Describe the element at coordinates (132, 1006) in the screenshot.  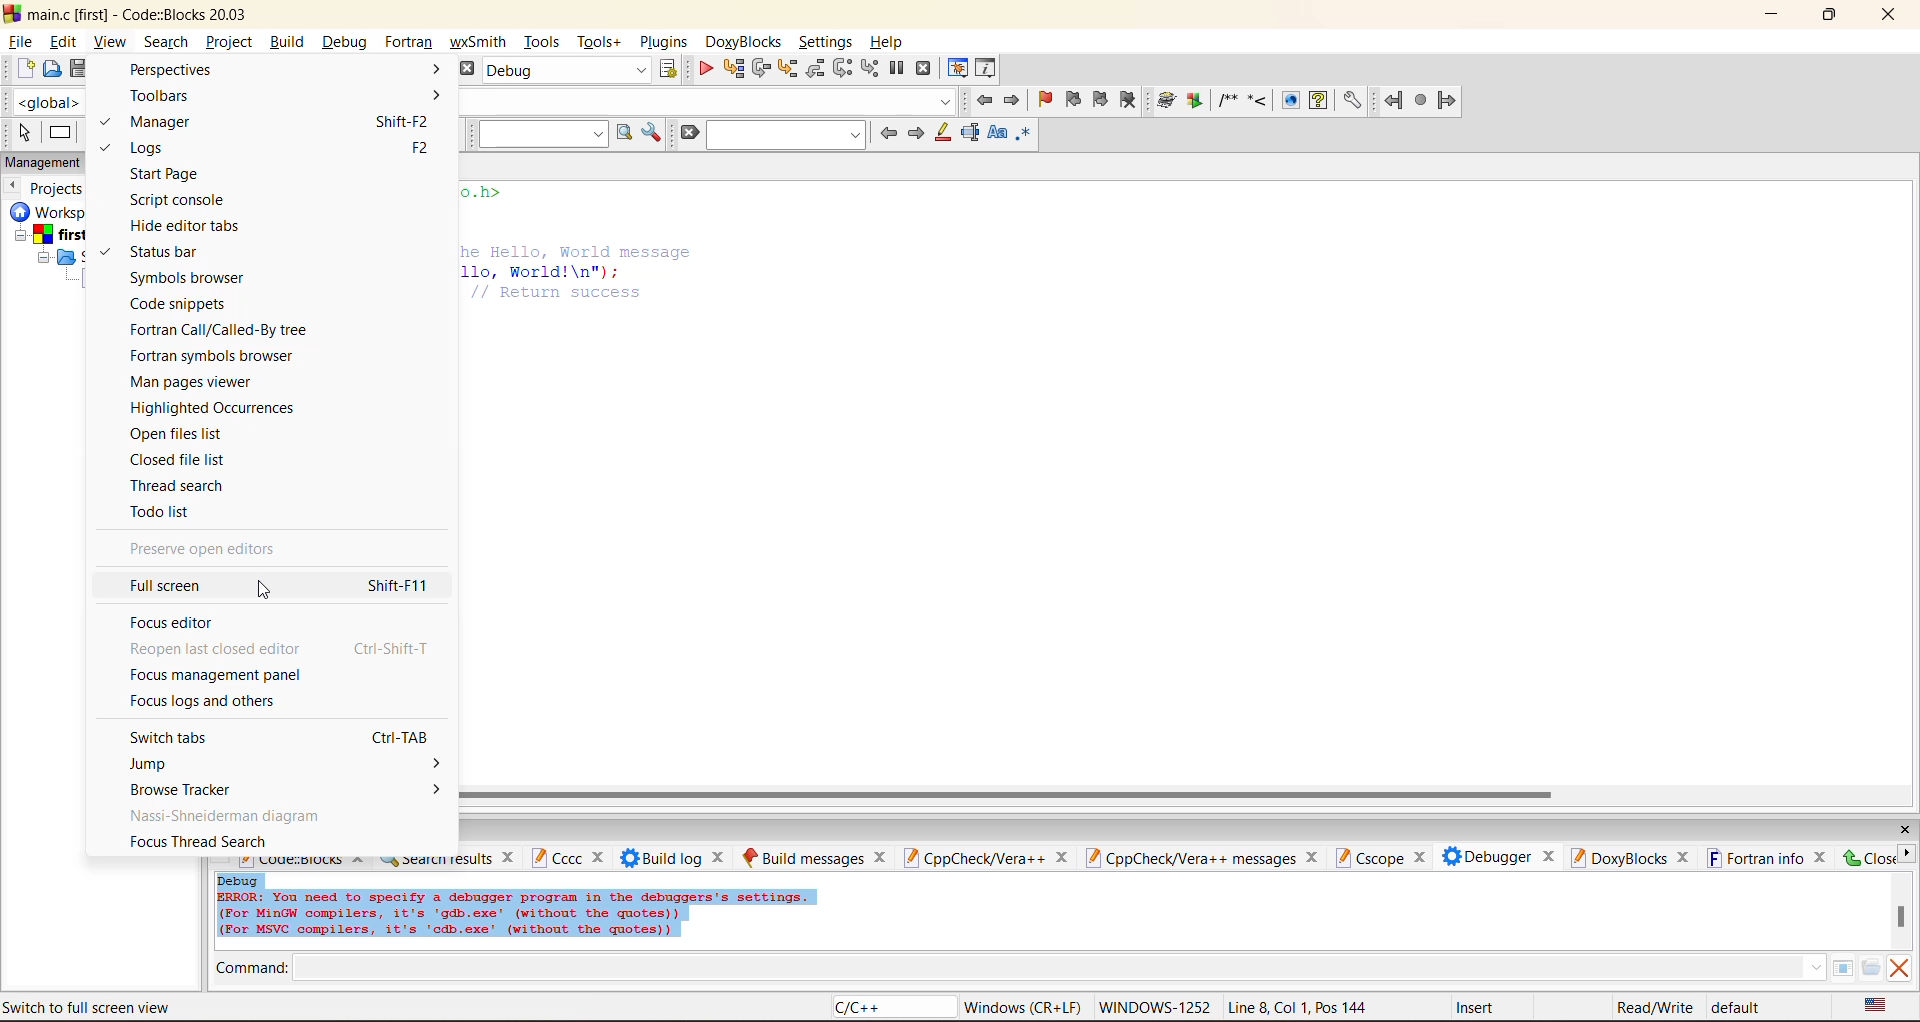
I see `C:\Users\tarun\Downloads\first\main.c` at that location.